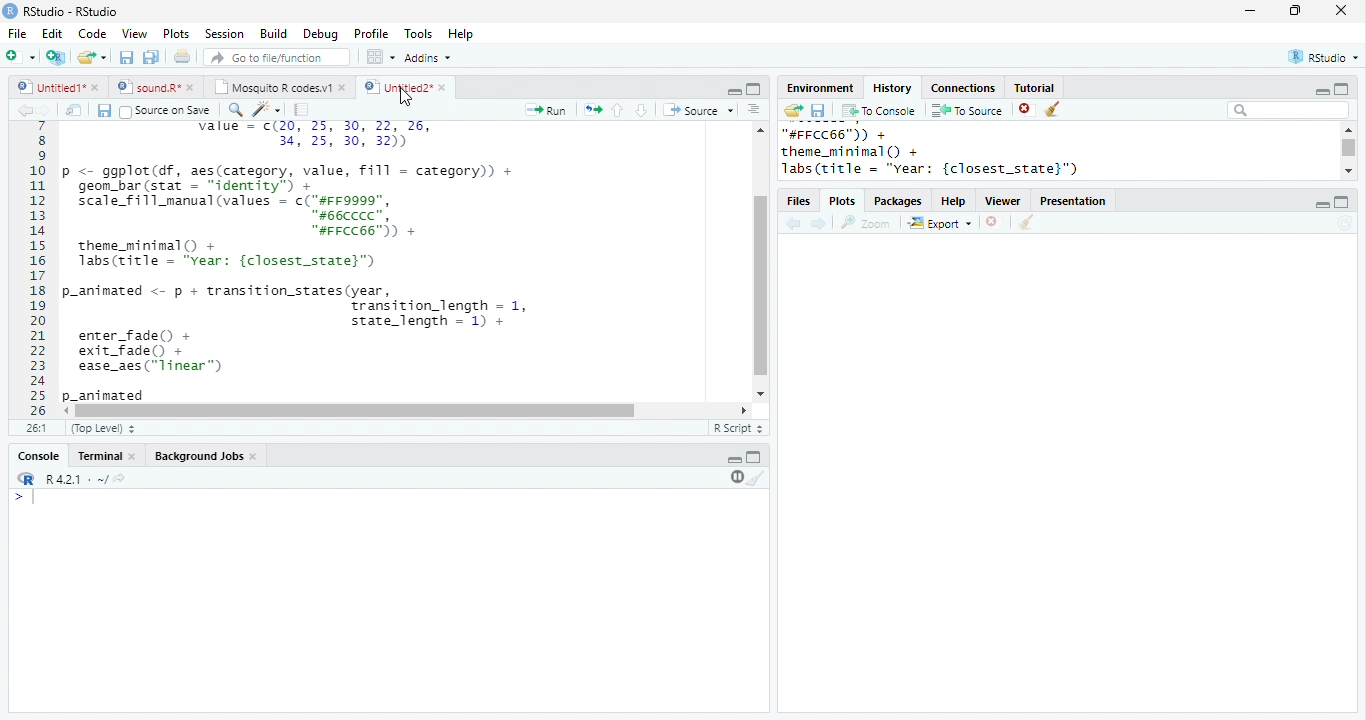 This screenshot has width=1366, height=720. Describe the element at coordinates (256, 458) in the screenshot. I see `close` at that location.